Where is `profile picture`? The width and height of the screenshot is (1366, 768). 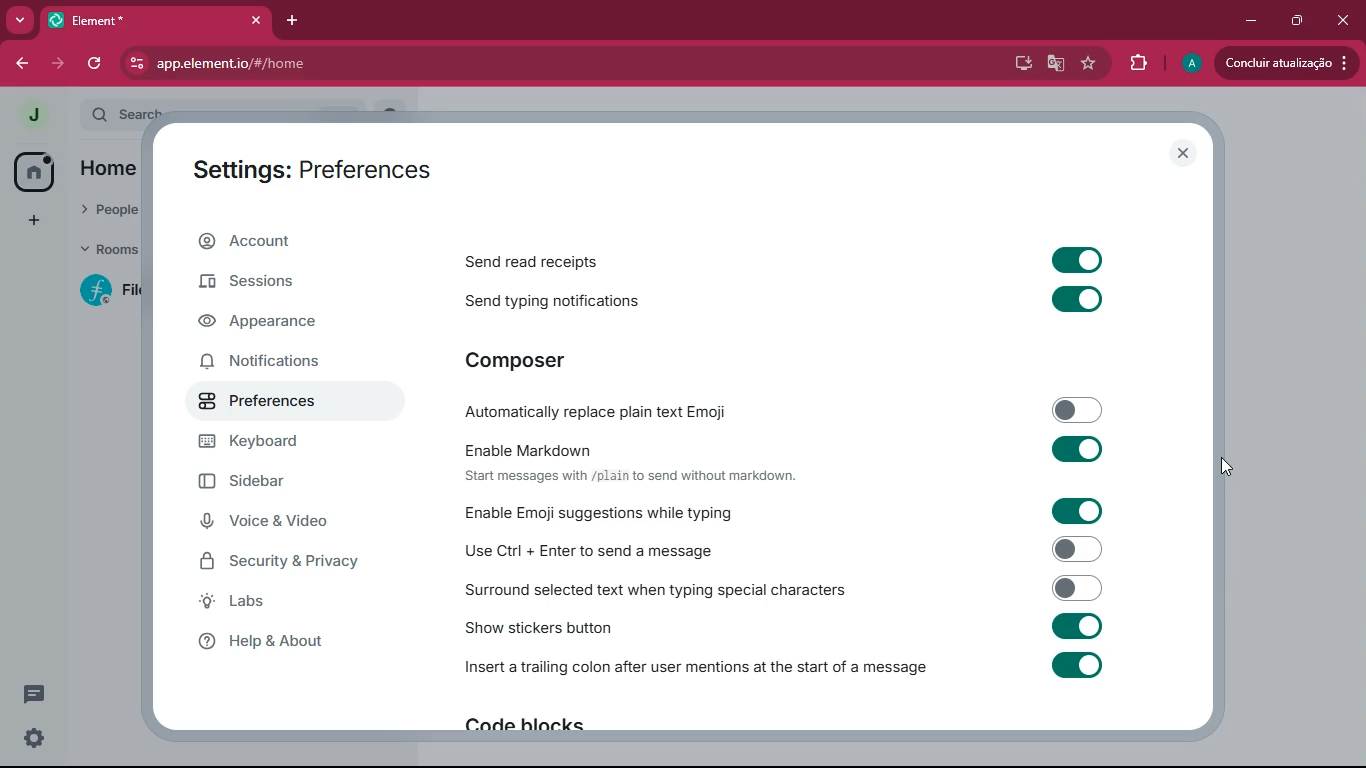
profile picture is located at coordinates (32, 115).